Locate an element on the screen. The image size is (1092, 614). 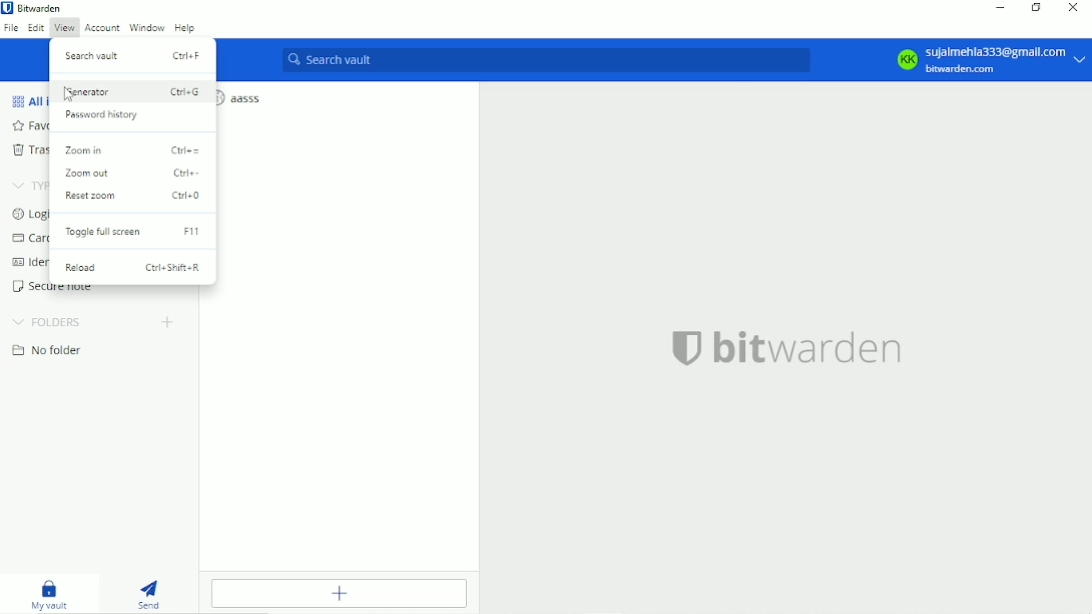
Window is located at coordinates (147, 28).